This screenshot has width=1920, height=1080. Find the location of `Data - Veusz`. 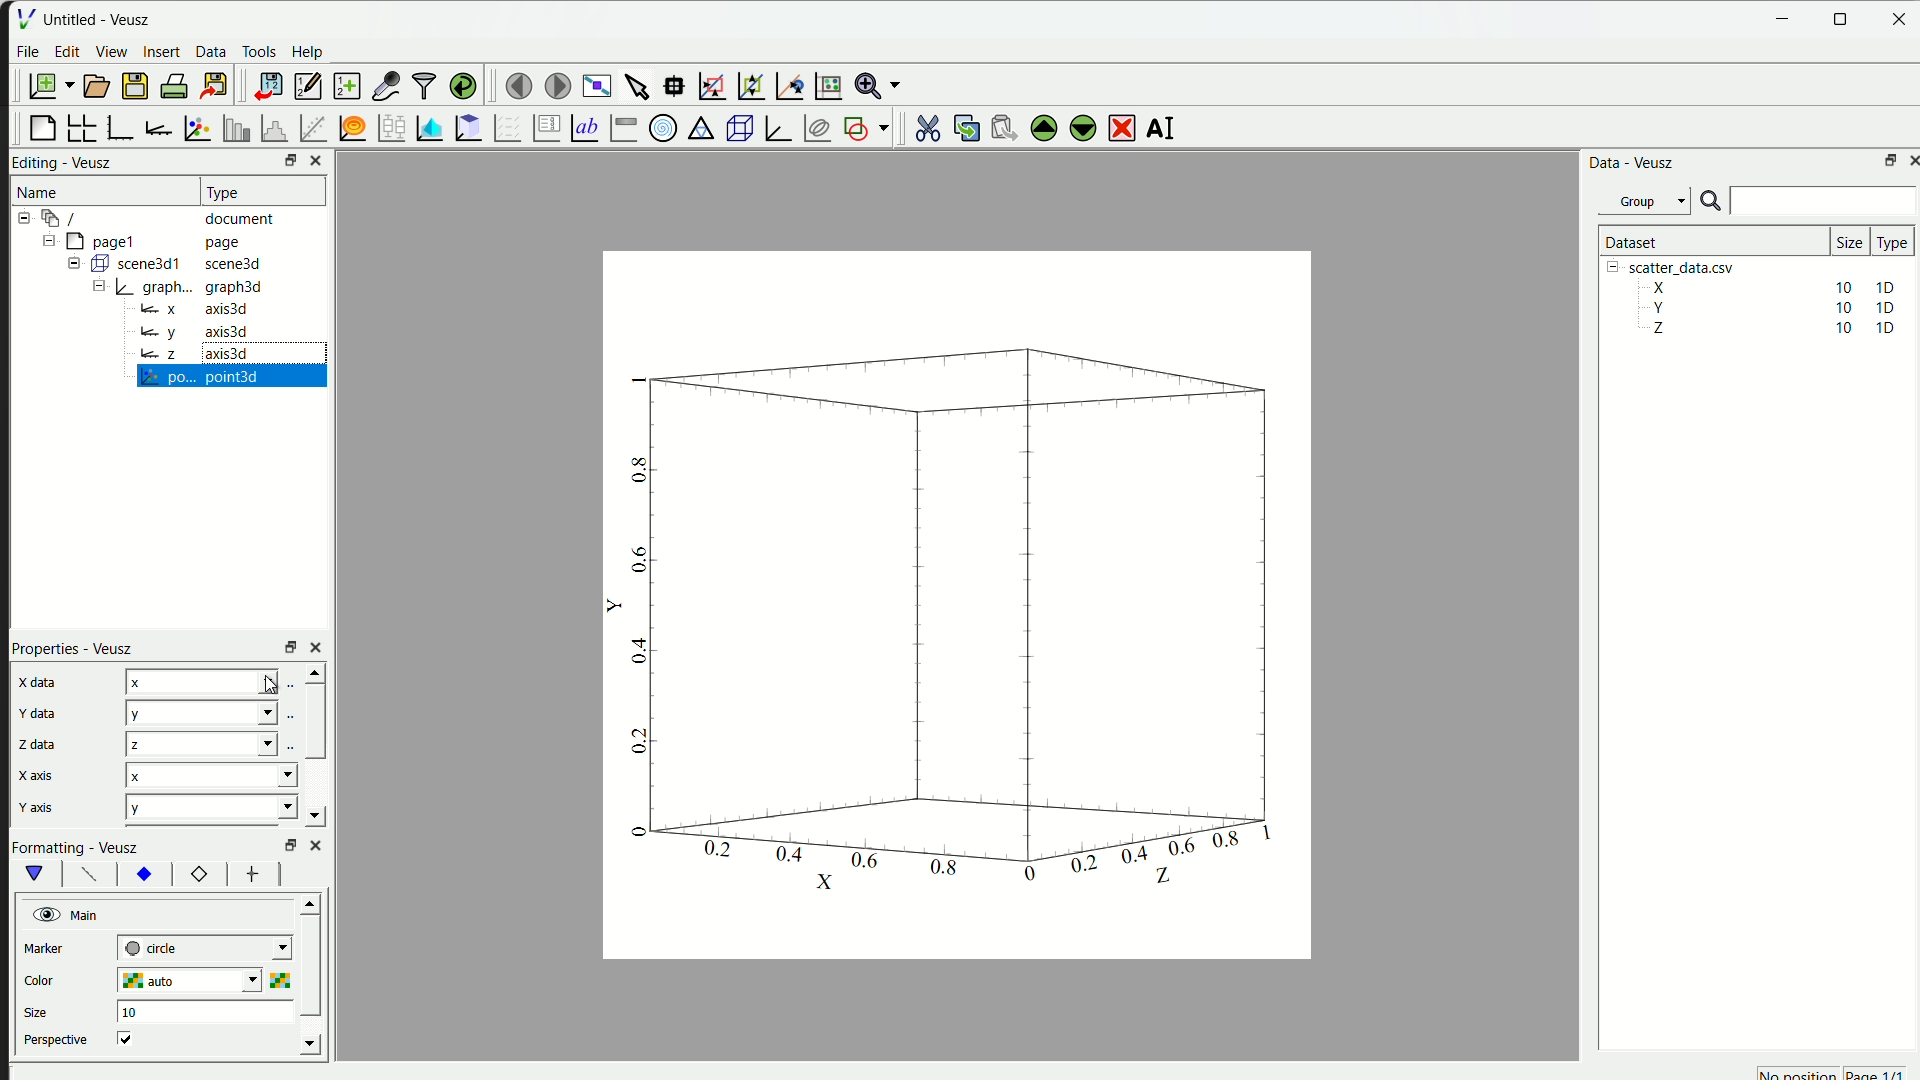

Data - Veusz is located at coordinates (1628, 163).